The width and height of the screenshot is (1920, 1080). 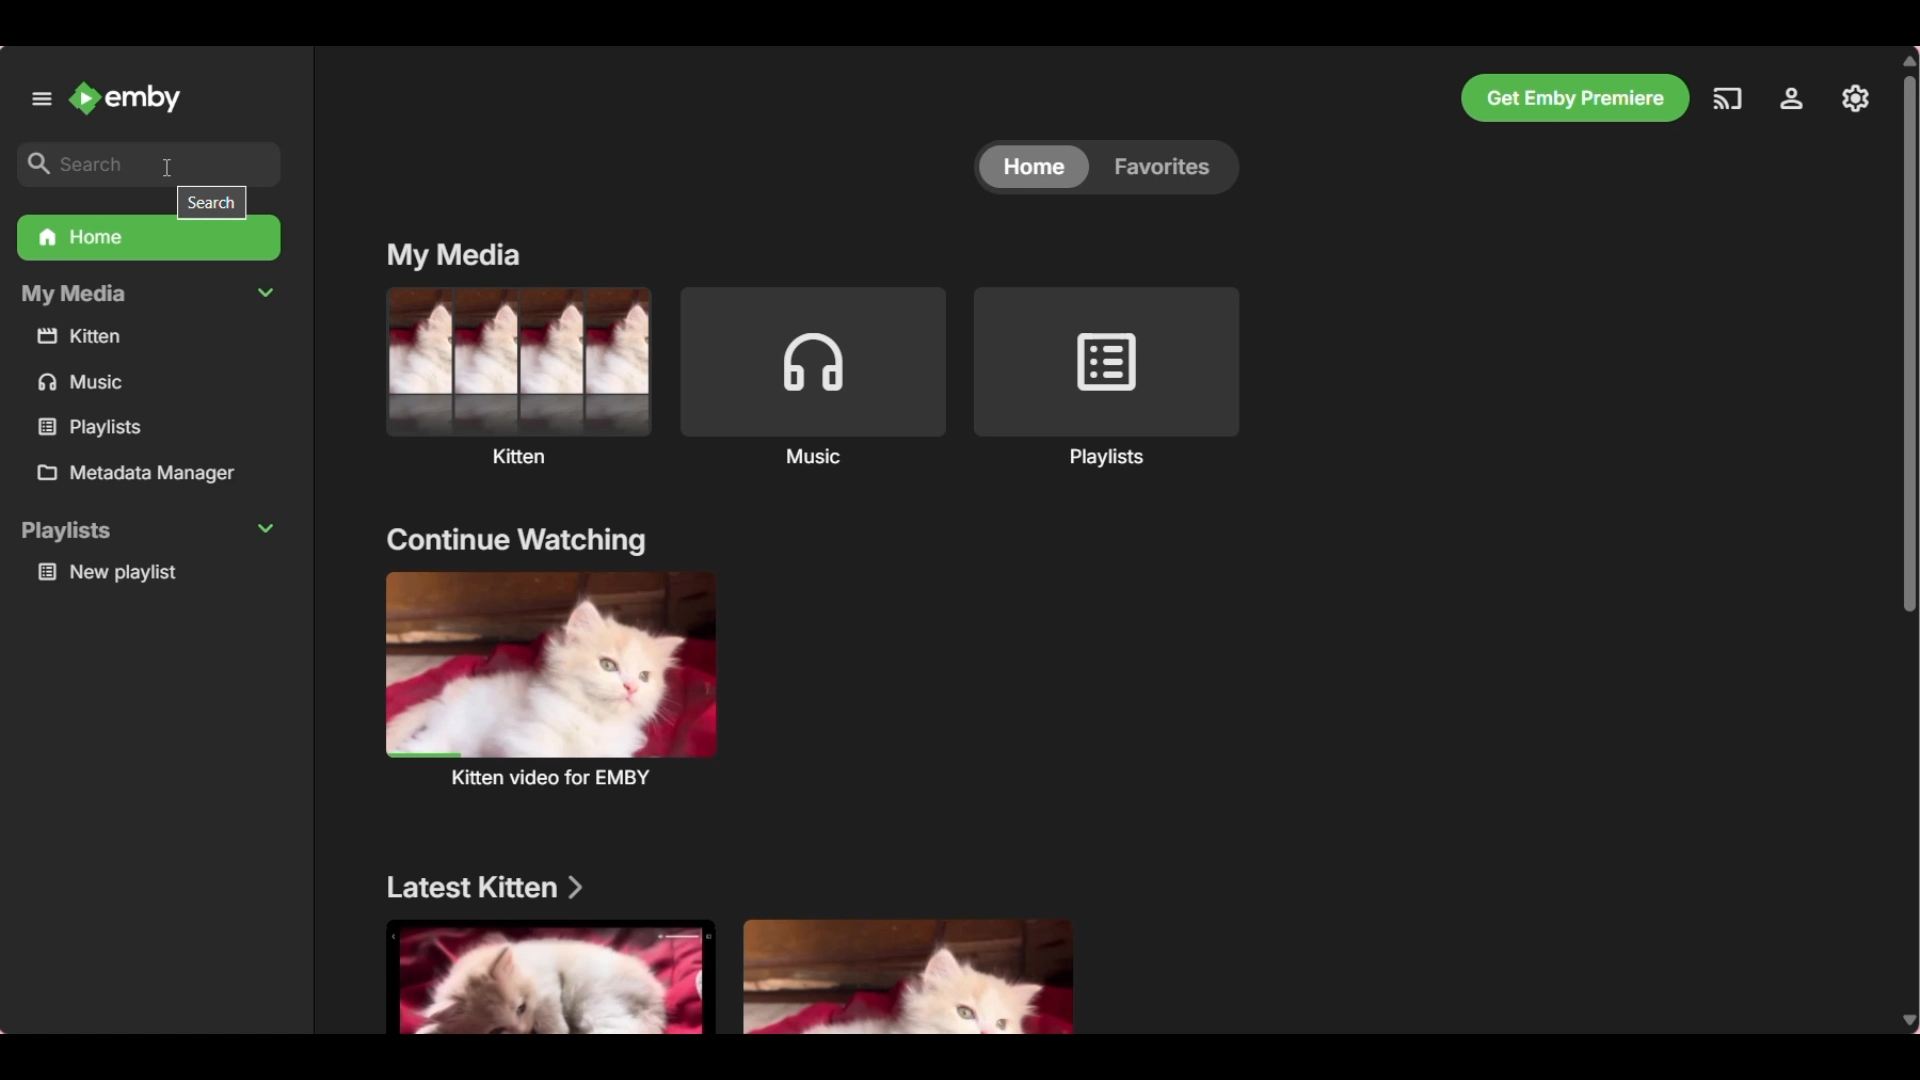 I want to click on Media under section mentioned above, so click(x=547, y=978).